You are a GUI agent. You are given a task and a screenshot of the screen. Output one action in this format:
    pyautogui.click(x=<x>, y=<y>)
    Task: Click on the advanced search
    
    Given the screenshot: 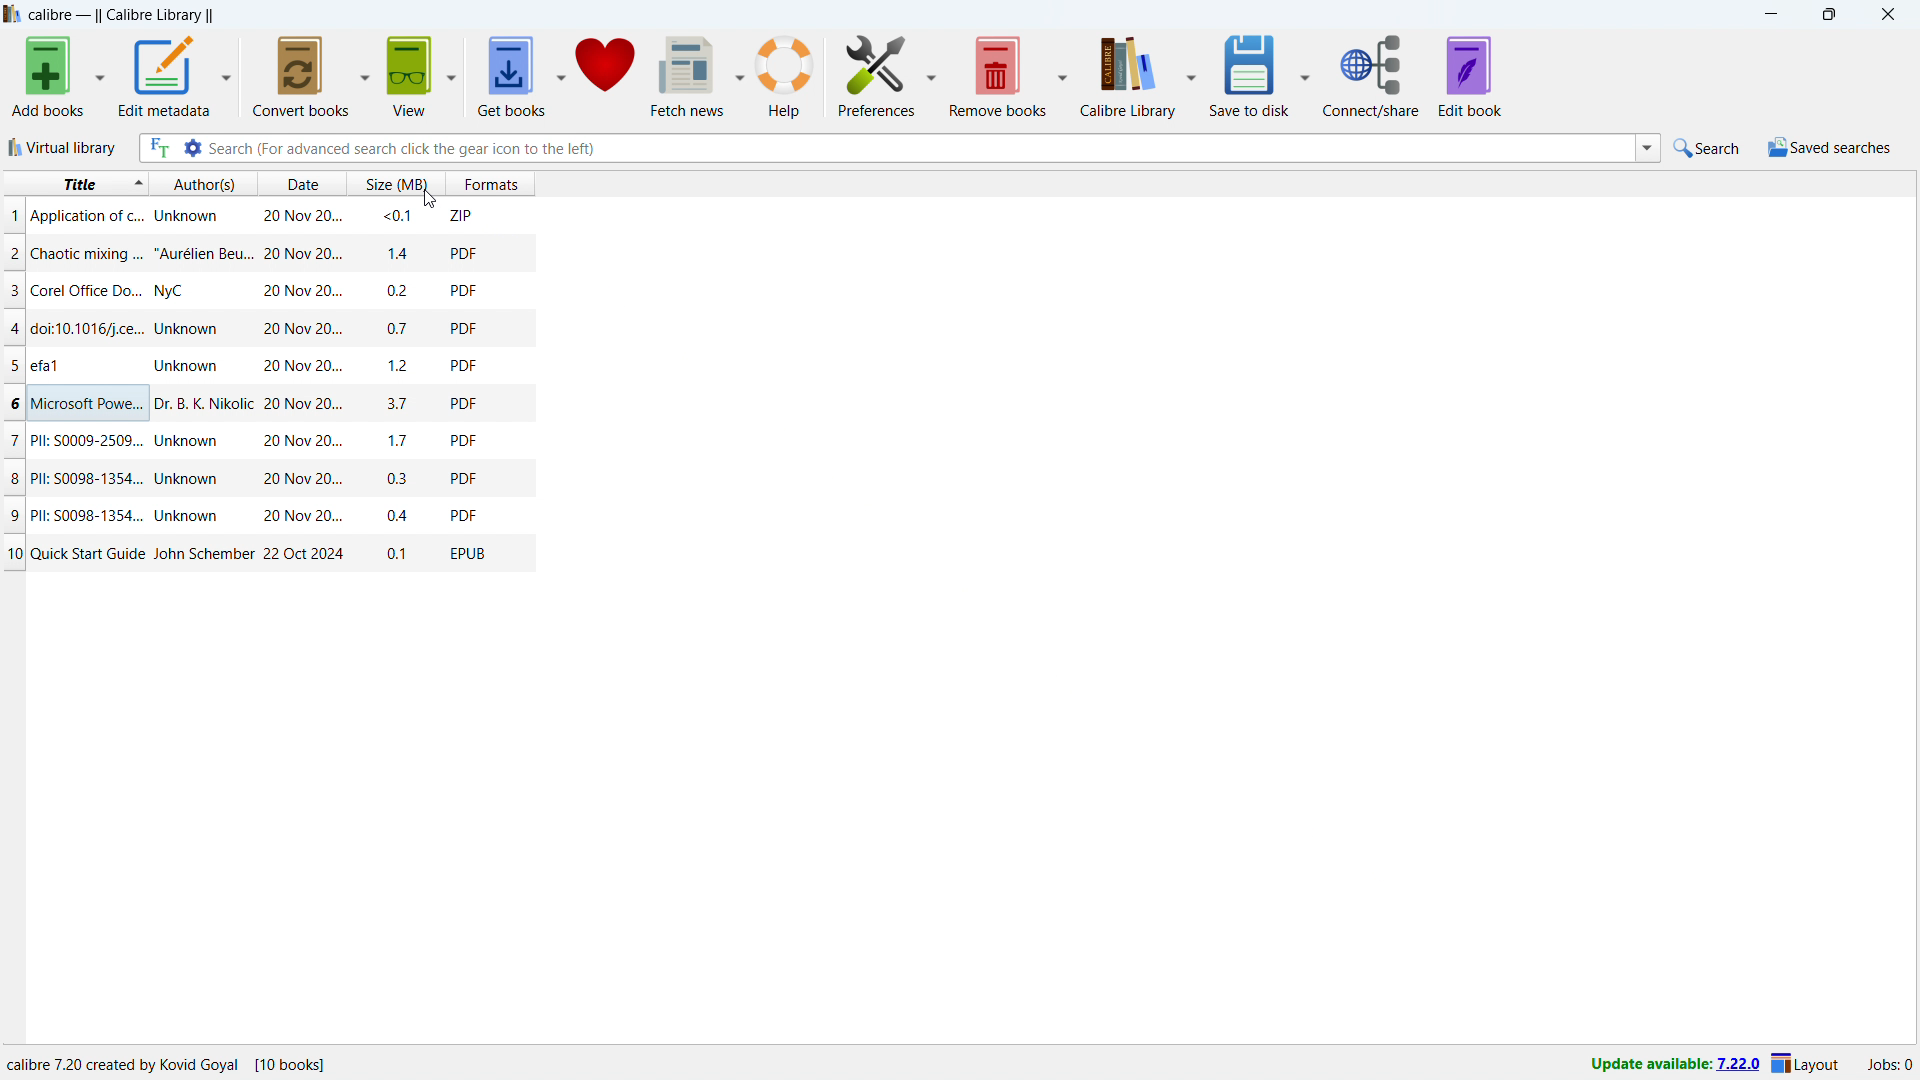 What is the action you would take?
    pyautogui.click(x=193, y=148)
    